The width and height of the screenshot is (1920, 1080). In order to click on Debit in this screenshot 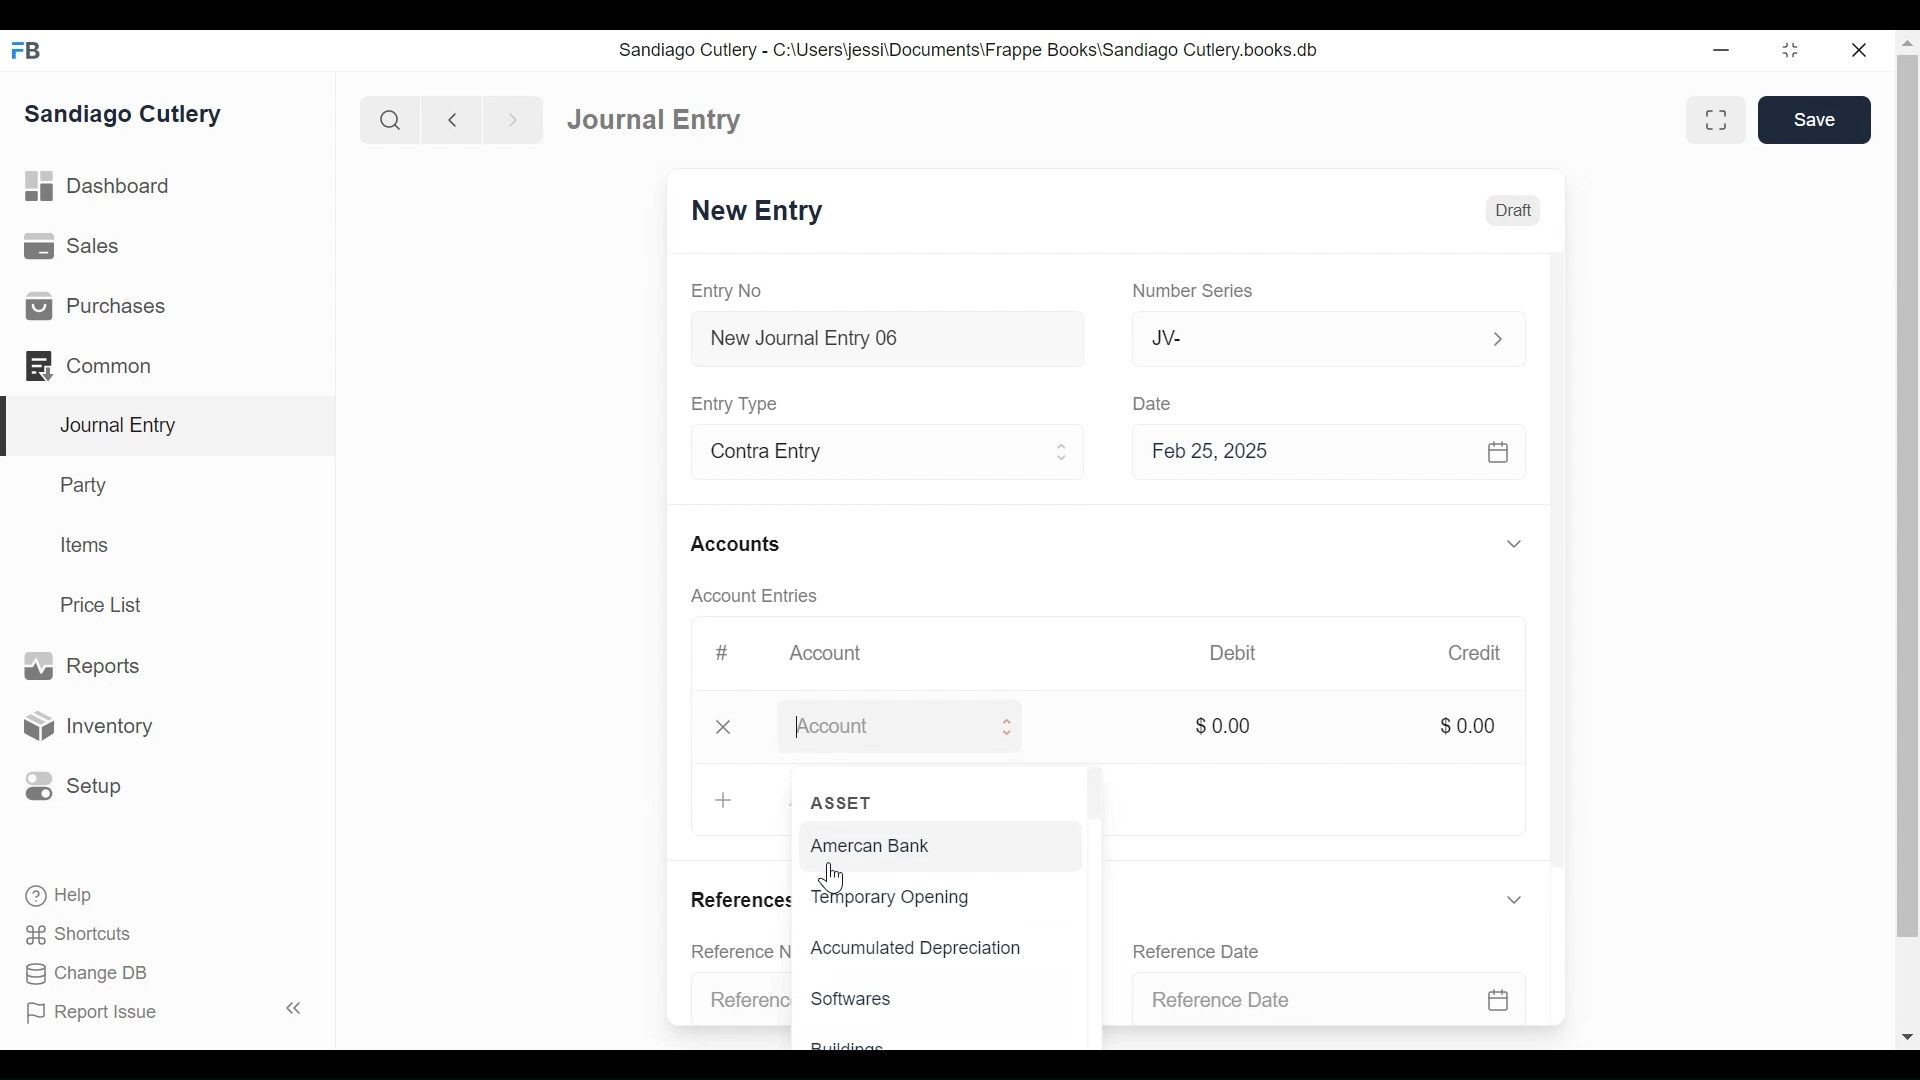, I will do `click(1234, 653)`.